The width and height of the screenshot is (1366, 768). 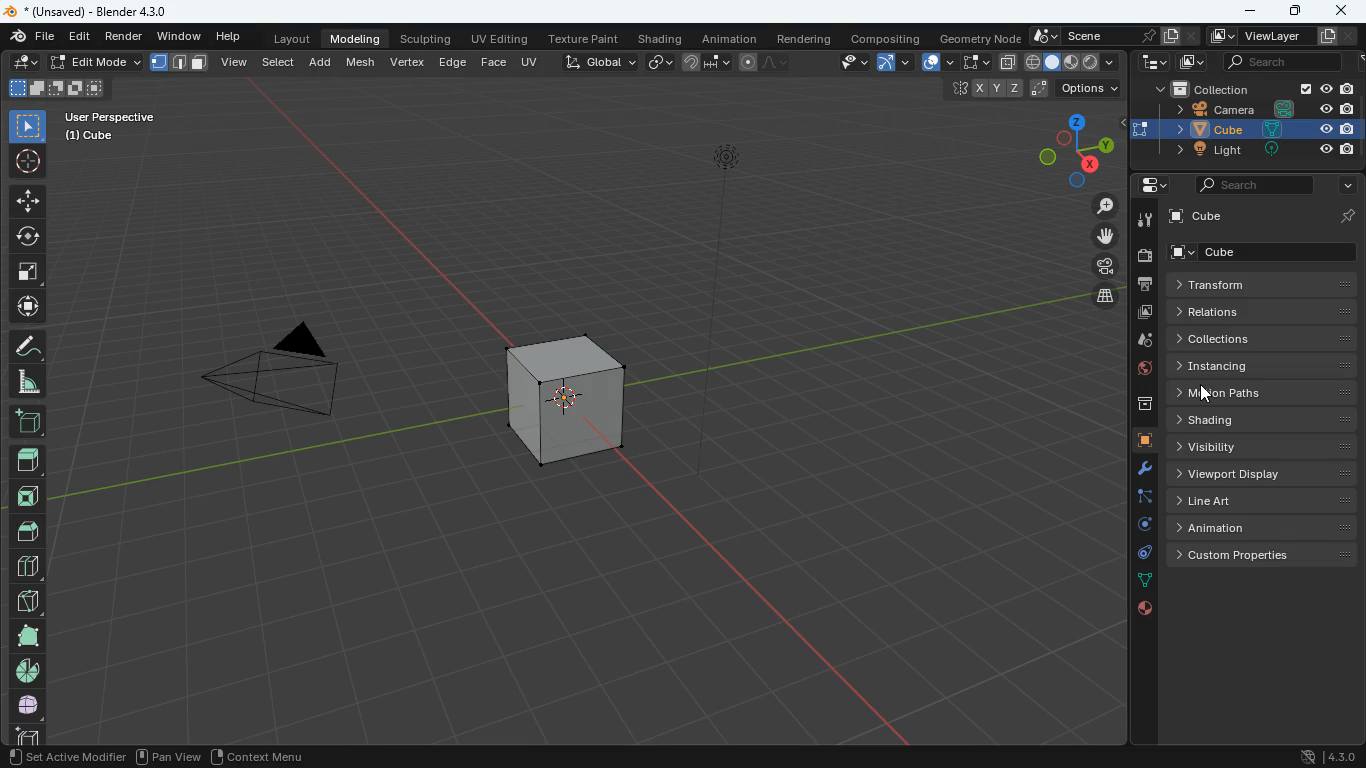 What do you see at coordinates (27, 158) in the screenshot?
I see `aim` at bounding box center [27, 158].